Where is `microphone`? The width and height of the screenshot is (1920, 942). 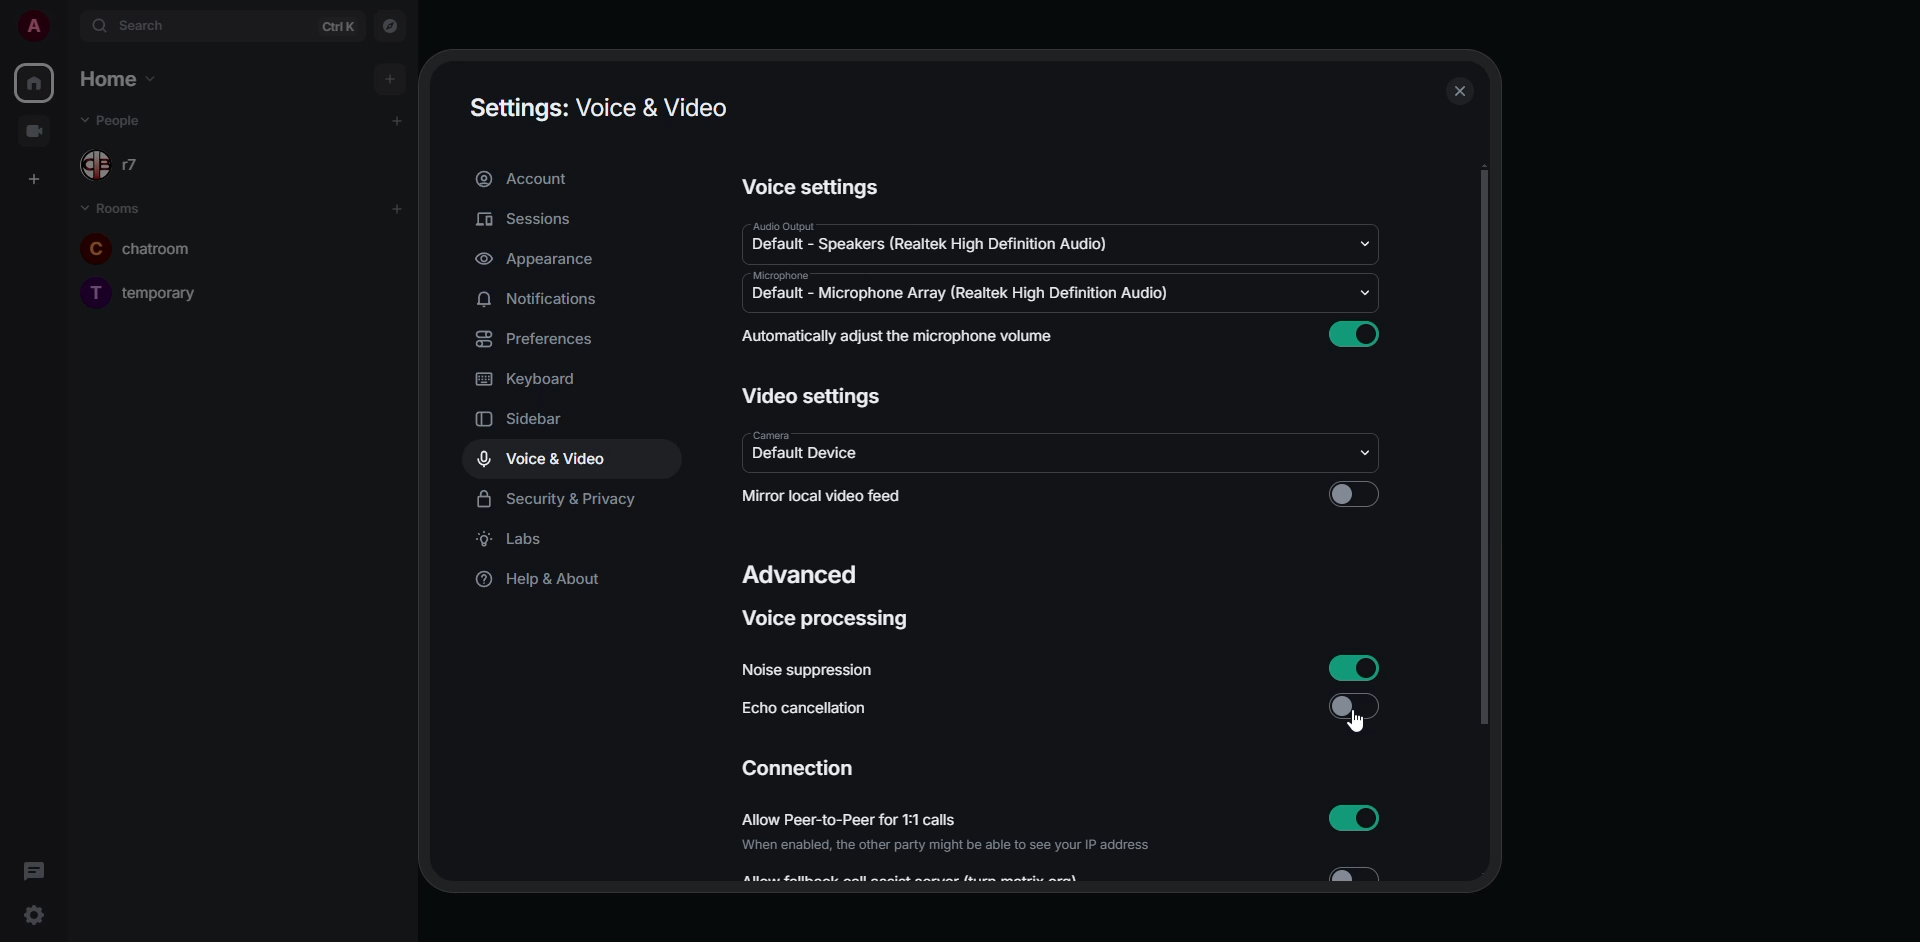
microphone is located at coordinates (780, 275).